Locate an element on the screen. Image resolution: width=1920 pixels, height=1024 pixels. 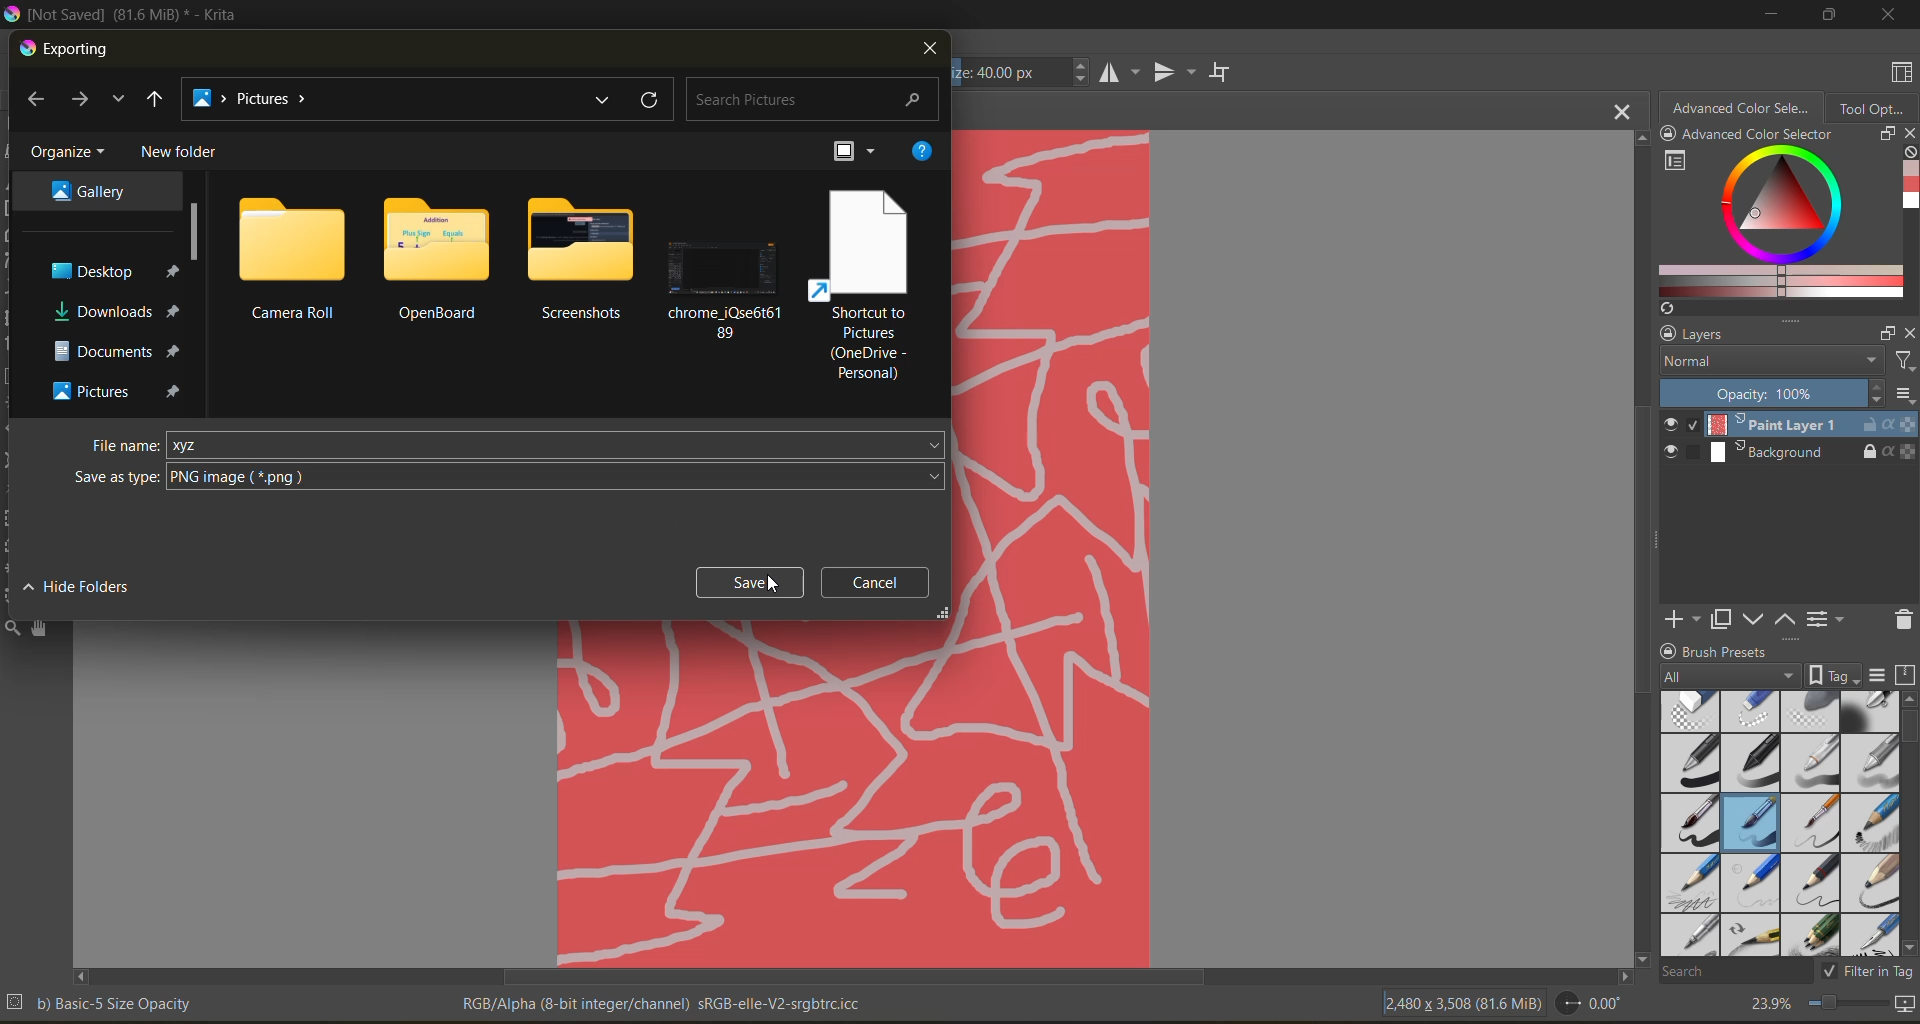
file name and app name is located at coordinates (127, 15).